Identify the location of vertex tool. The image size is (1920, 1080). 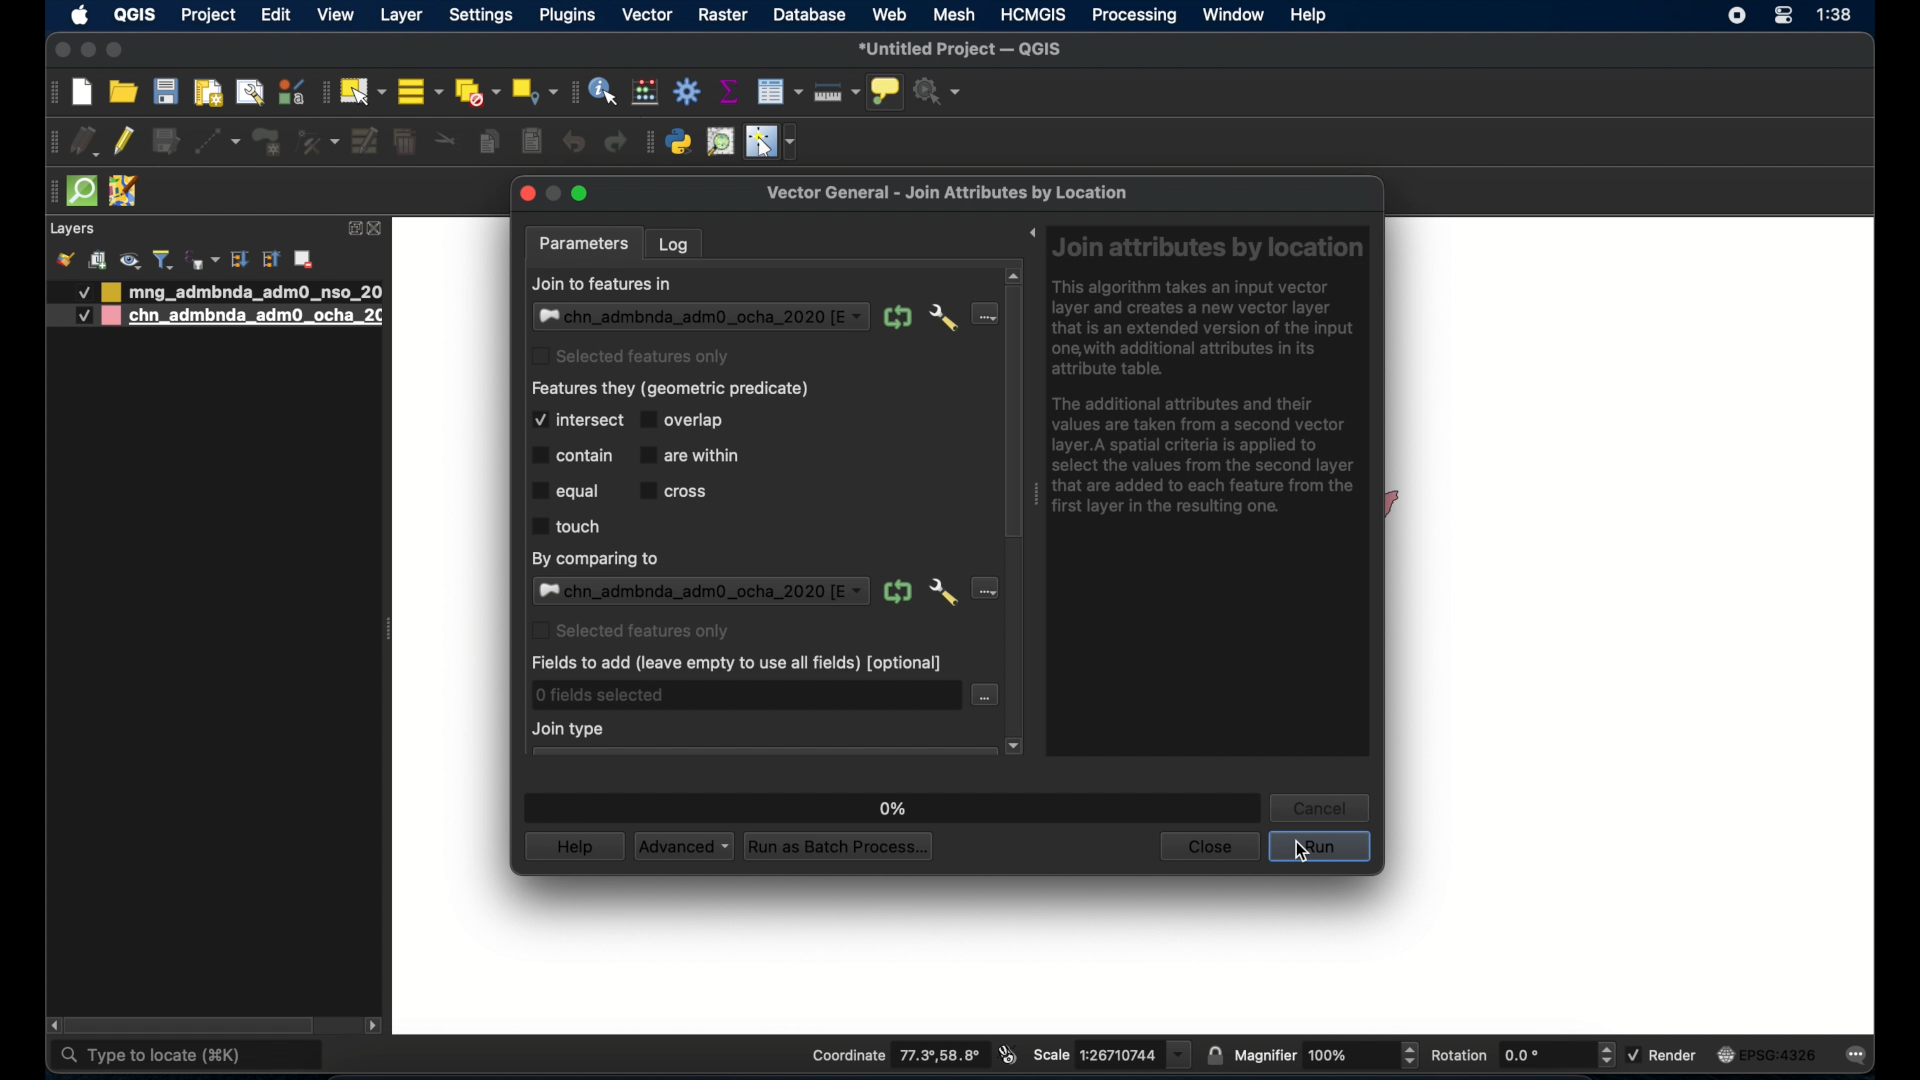
(317, 142).